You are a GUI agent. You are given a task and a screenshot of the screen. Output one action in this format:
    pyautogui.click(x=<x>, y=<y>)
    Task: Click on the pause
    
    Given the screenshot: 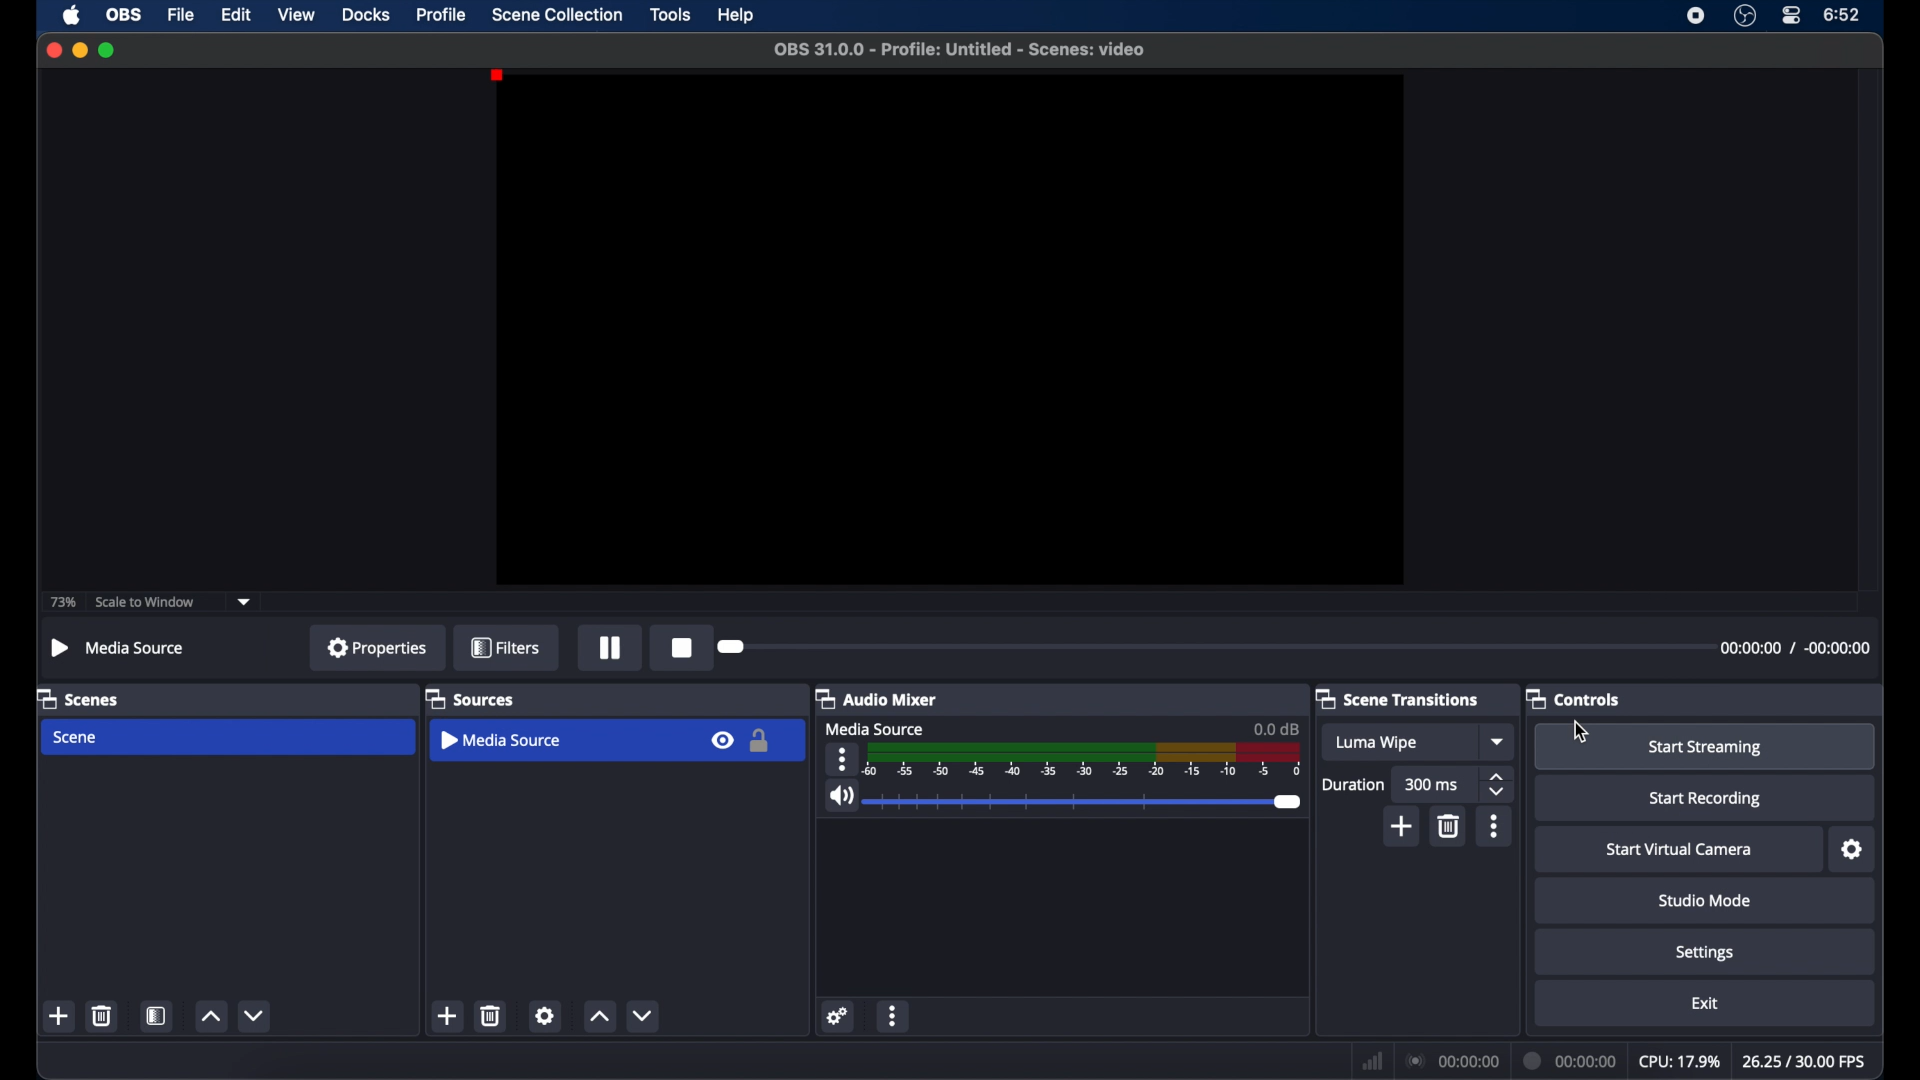 What is the action you would take?
    pyautogui.click(x=611, y=650)
    